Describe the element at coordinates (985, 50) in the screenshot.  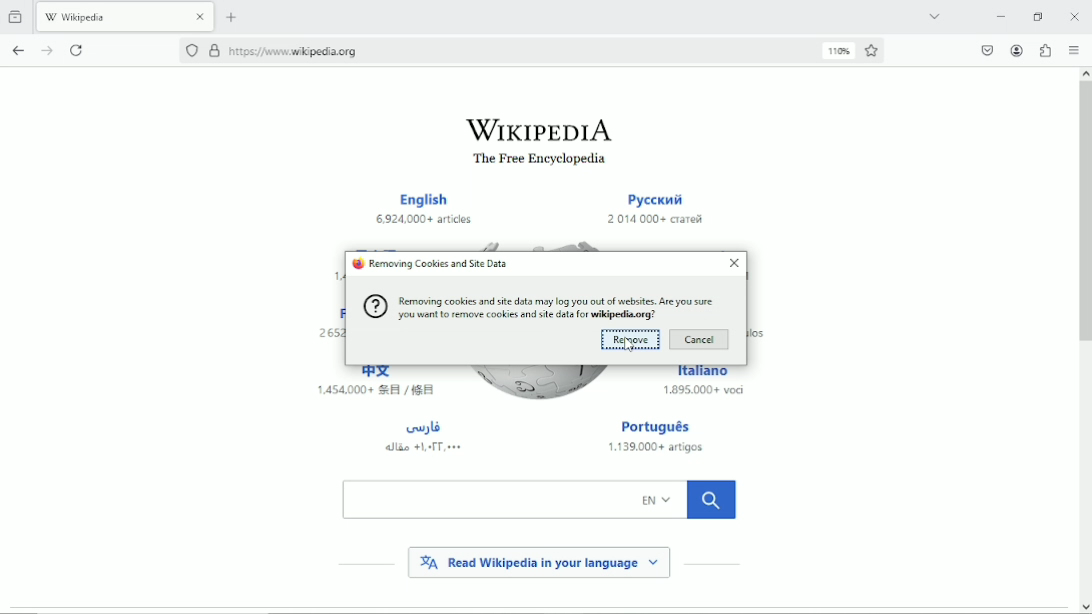
I see `add to pocket` at that location.